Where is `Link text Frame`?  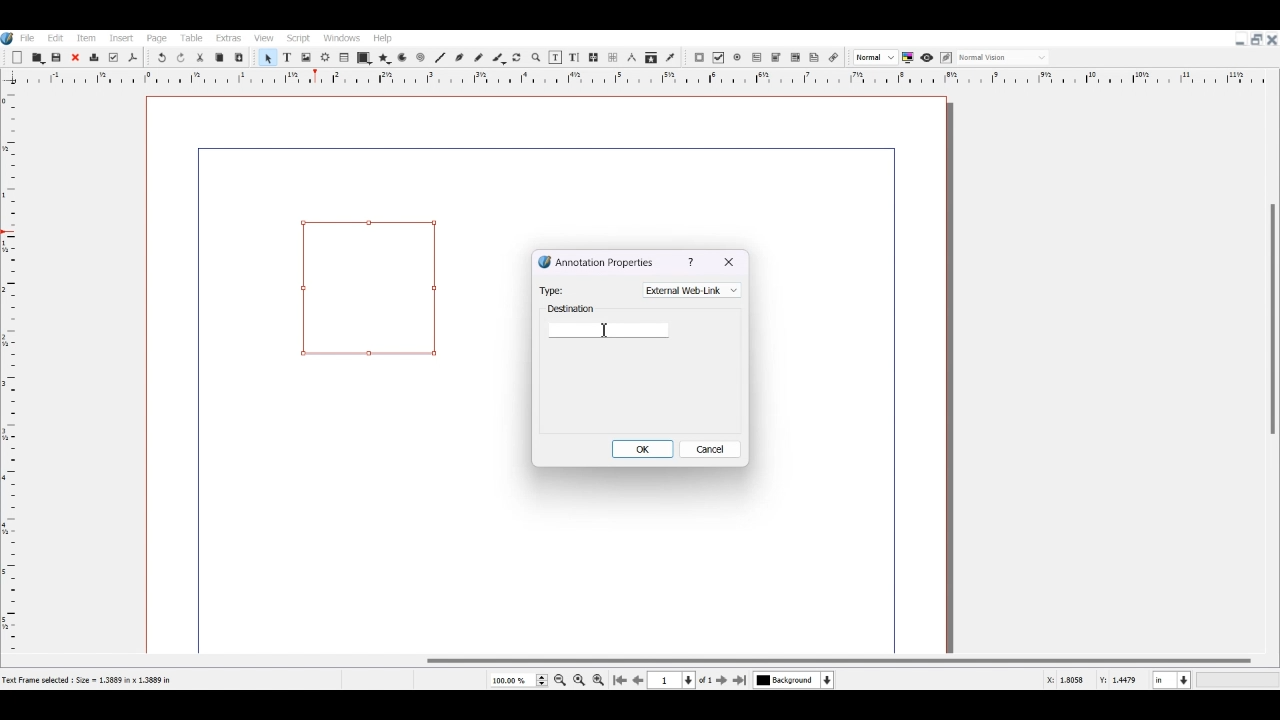
Link text Frame is located at coordinates (594, 57).